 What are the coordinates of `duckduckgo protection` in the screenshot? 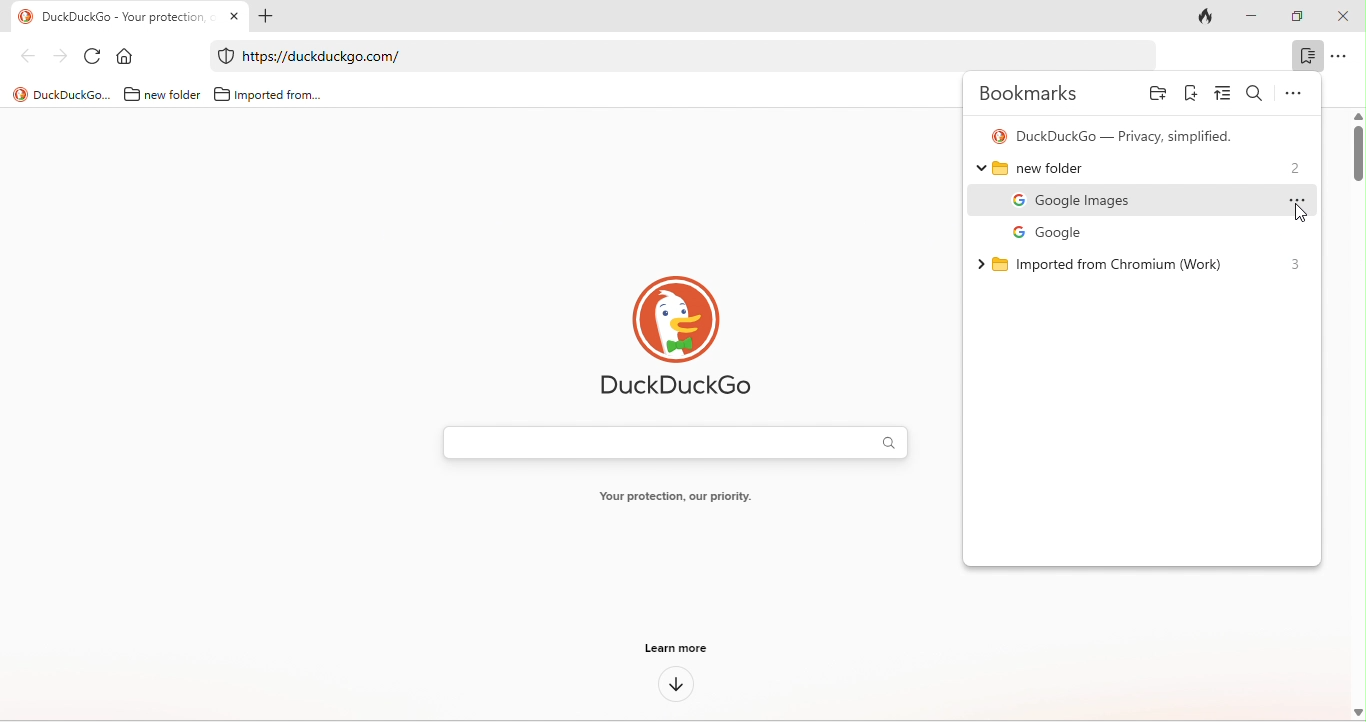 It's located at (223, 56).